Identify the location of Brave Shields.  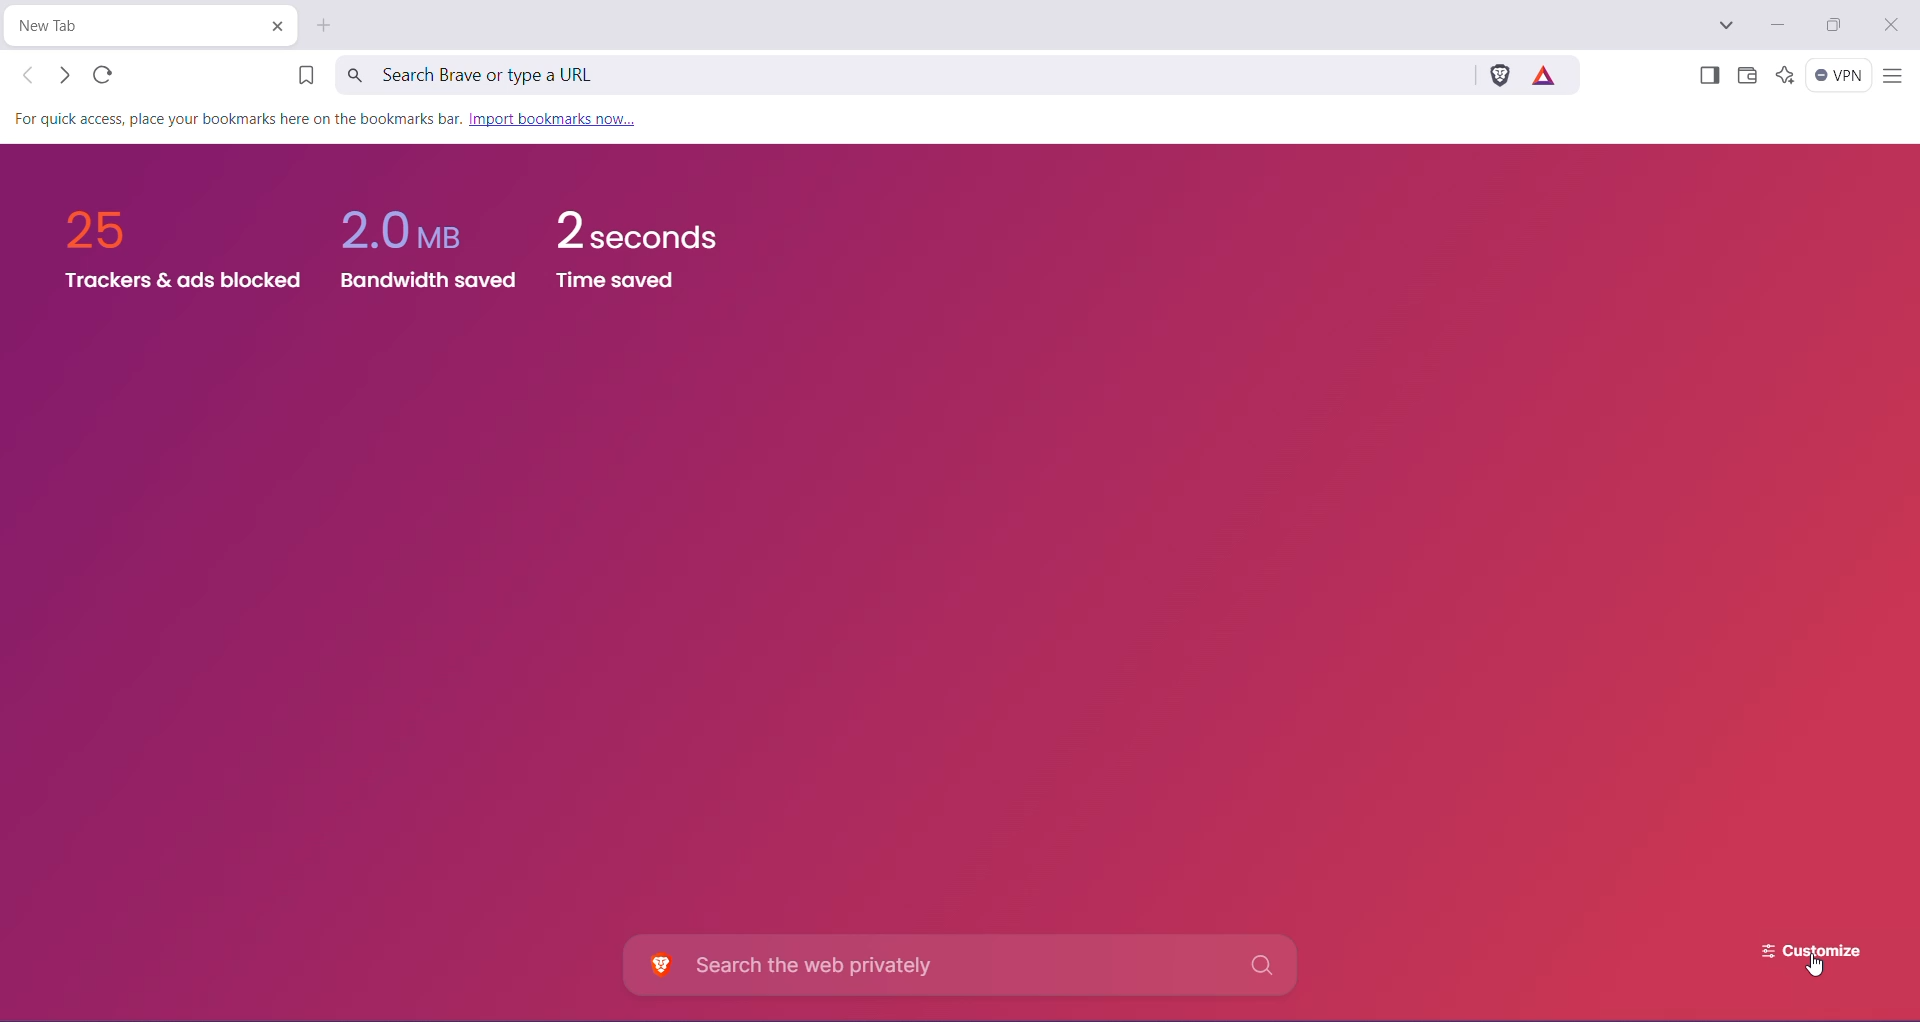
(1499, 74).